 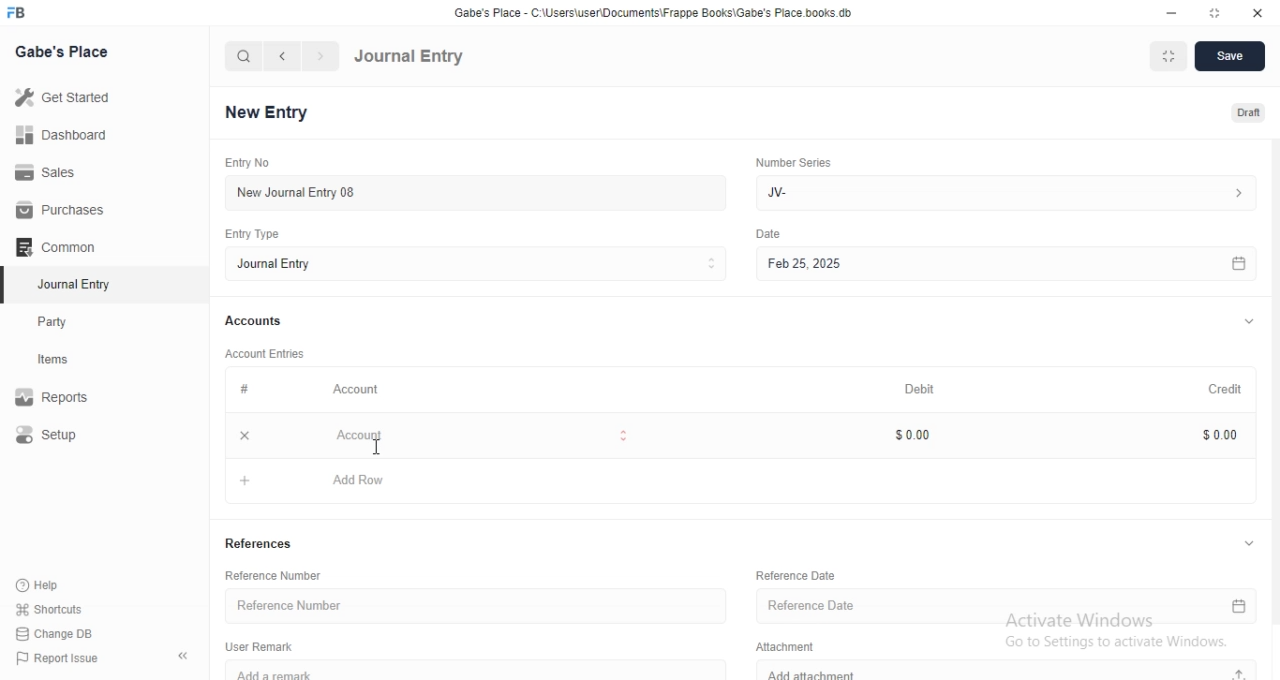 What do you see at coordinates (71, 284) in the screenshot?
I see `Journal Entry` at bounding box center [71, 284].